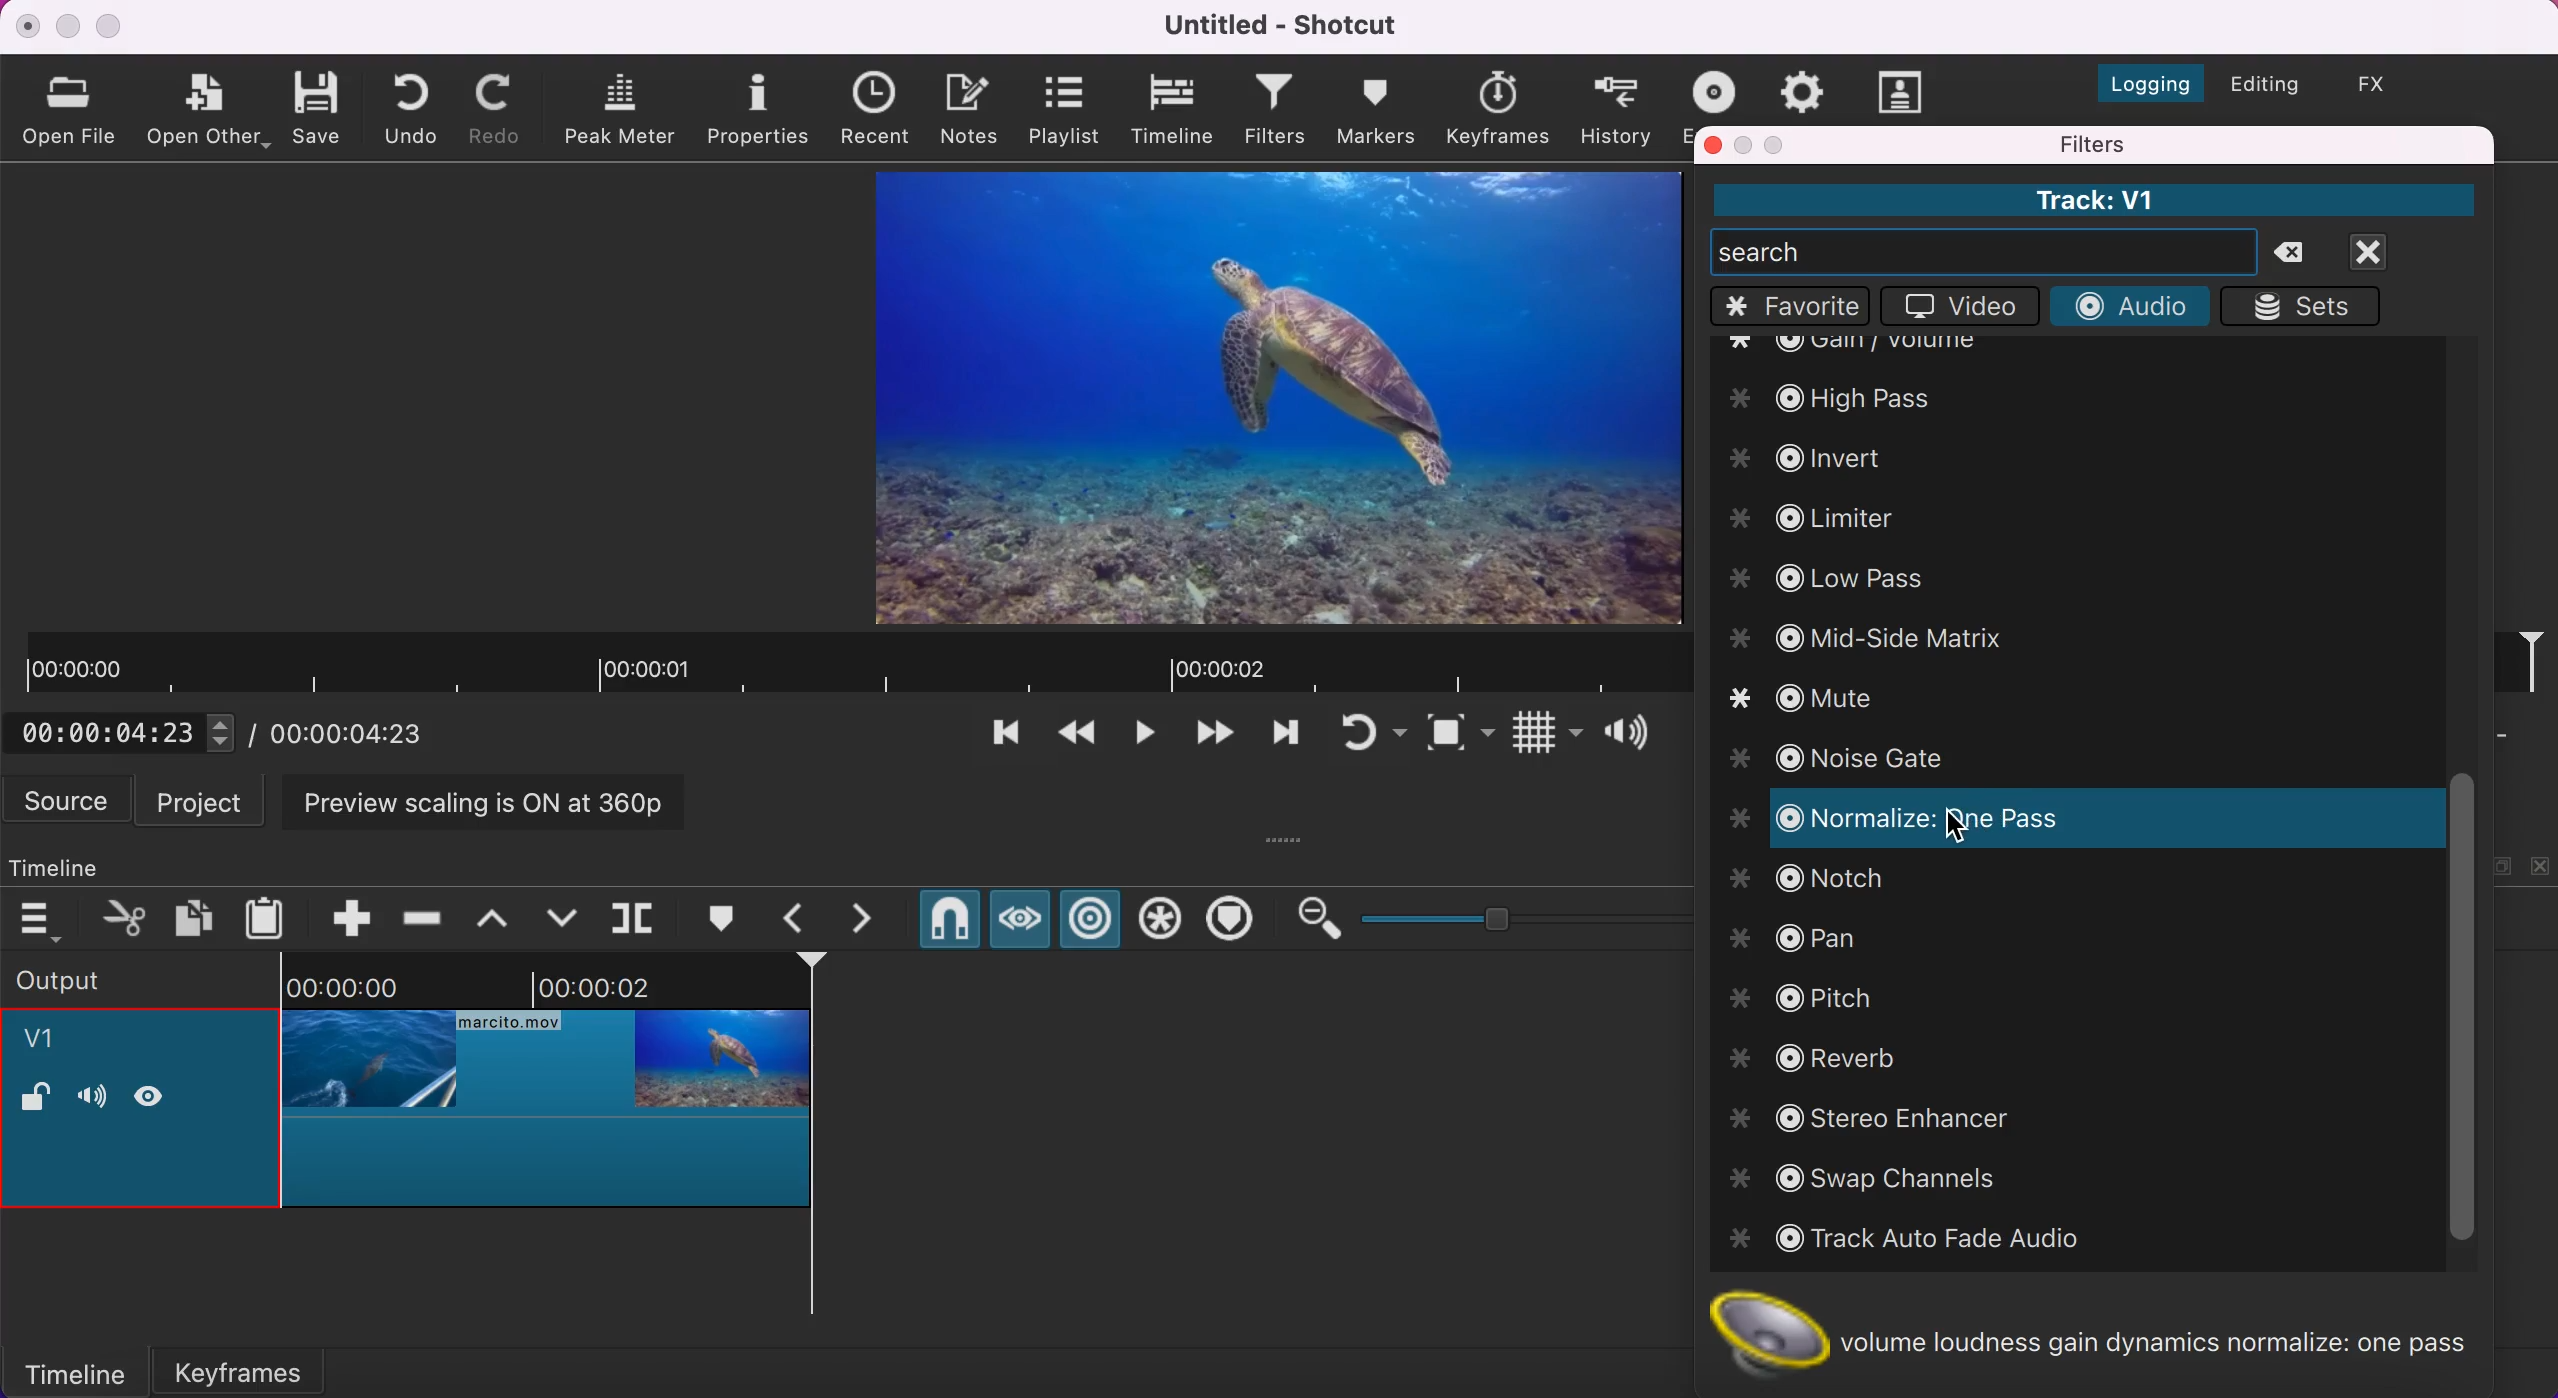 The width and height of the screenshot is (2558, 1398). Describe the element at coordinates (1161, 922) in the screenshot. I see `ripple all tracks` at that location.